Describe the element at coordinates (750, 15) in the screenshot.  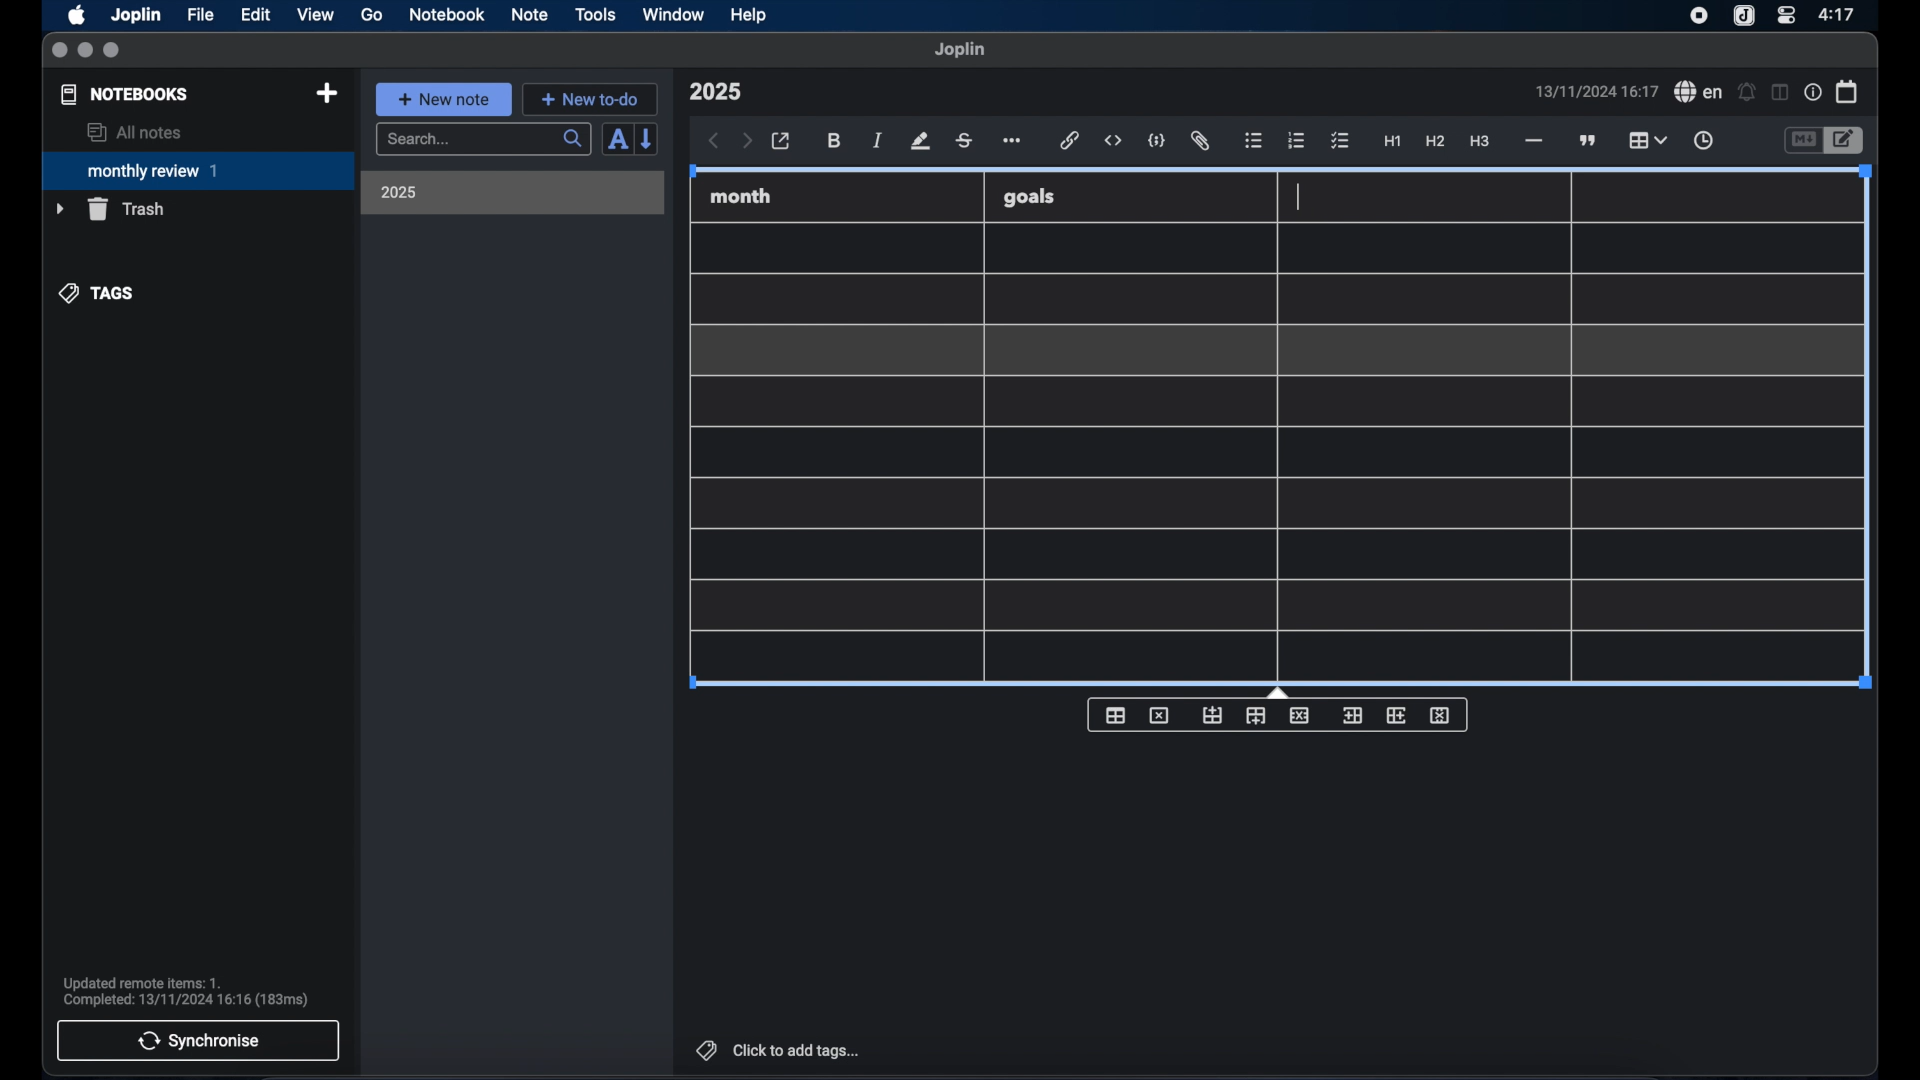
I see `help` at that location.